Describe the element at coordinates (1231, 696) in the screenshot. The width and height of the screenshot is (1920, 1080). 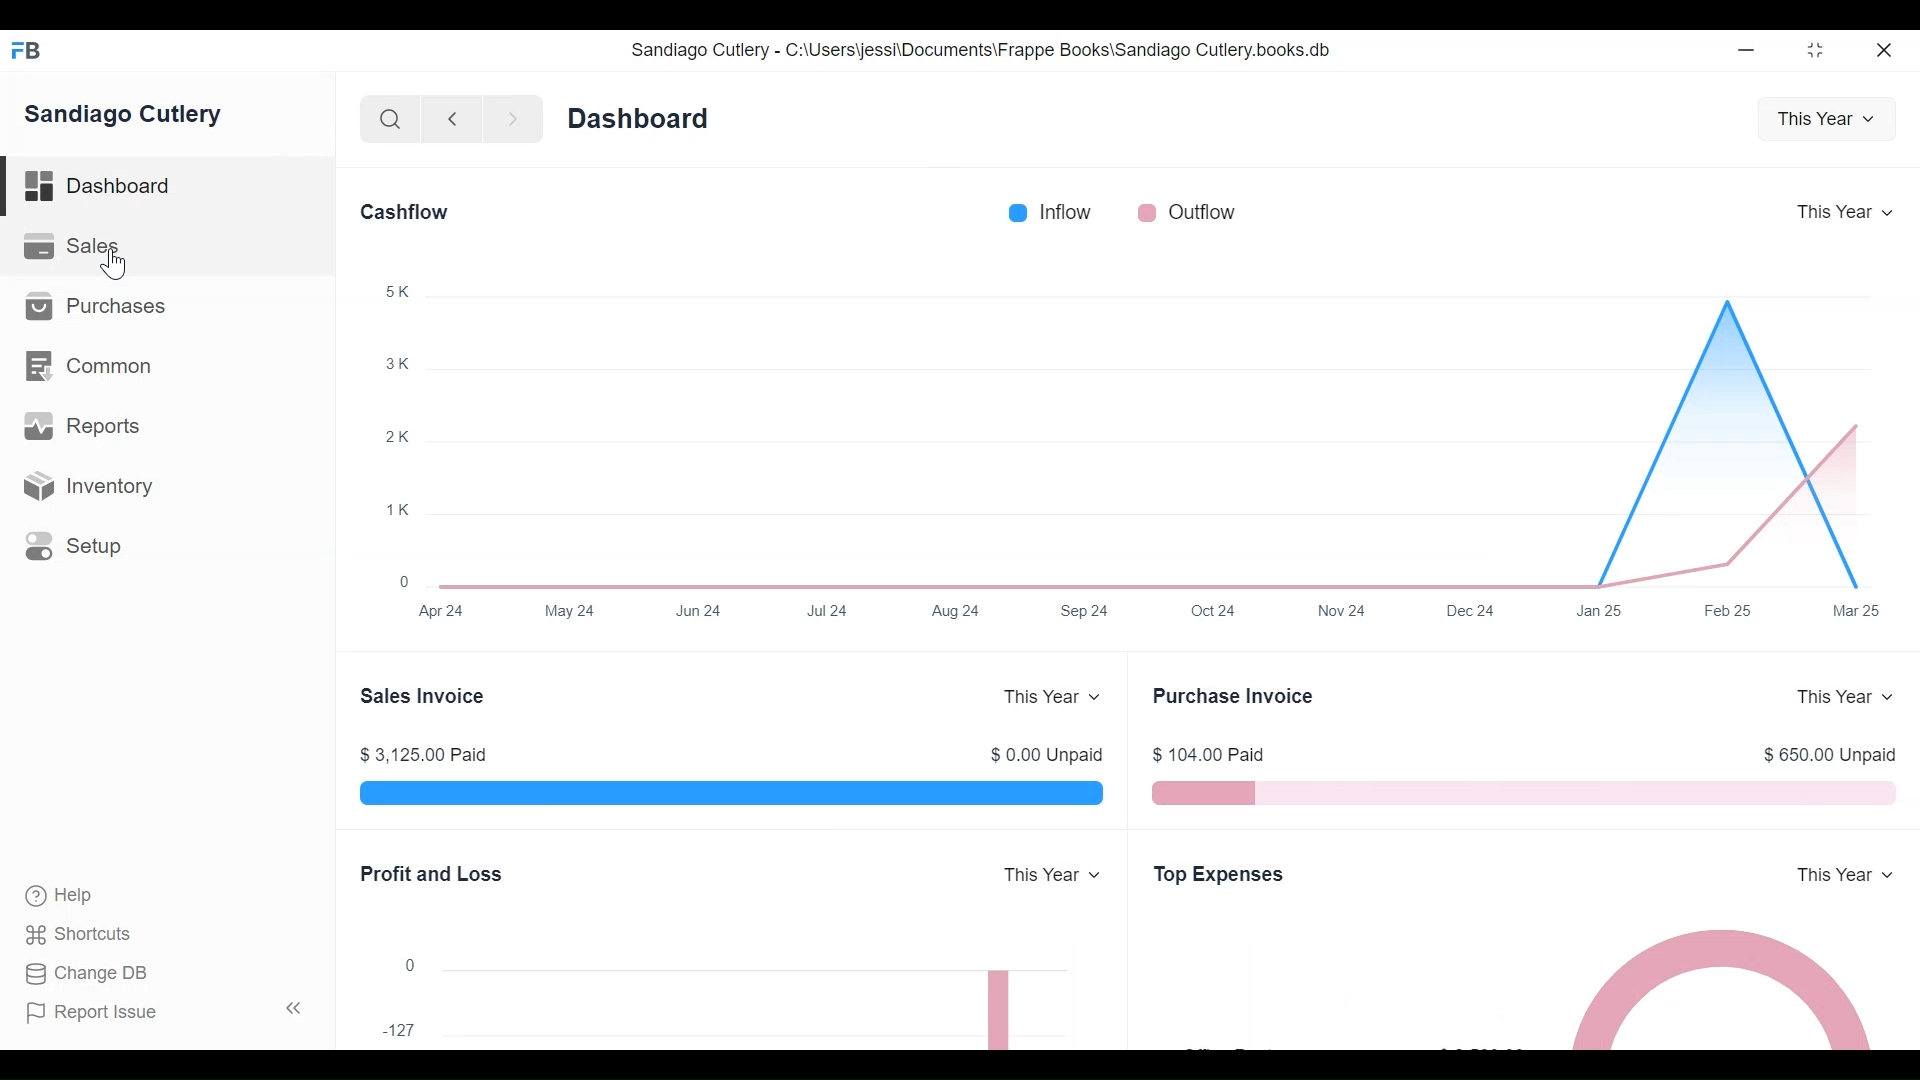
I see `Purchase invoice` at that location.